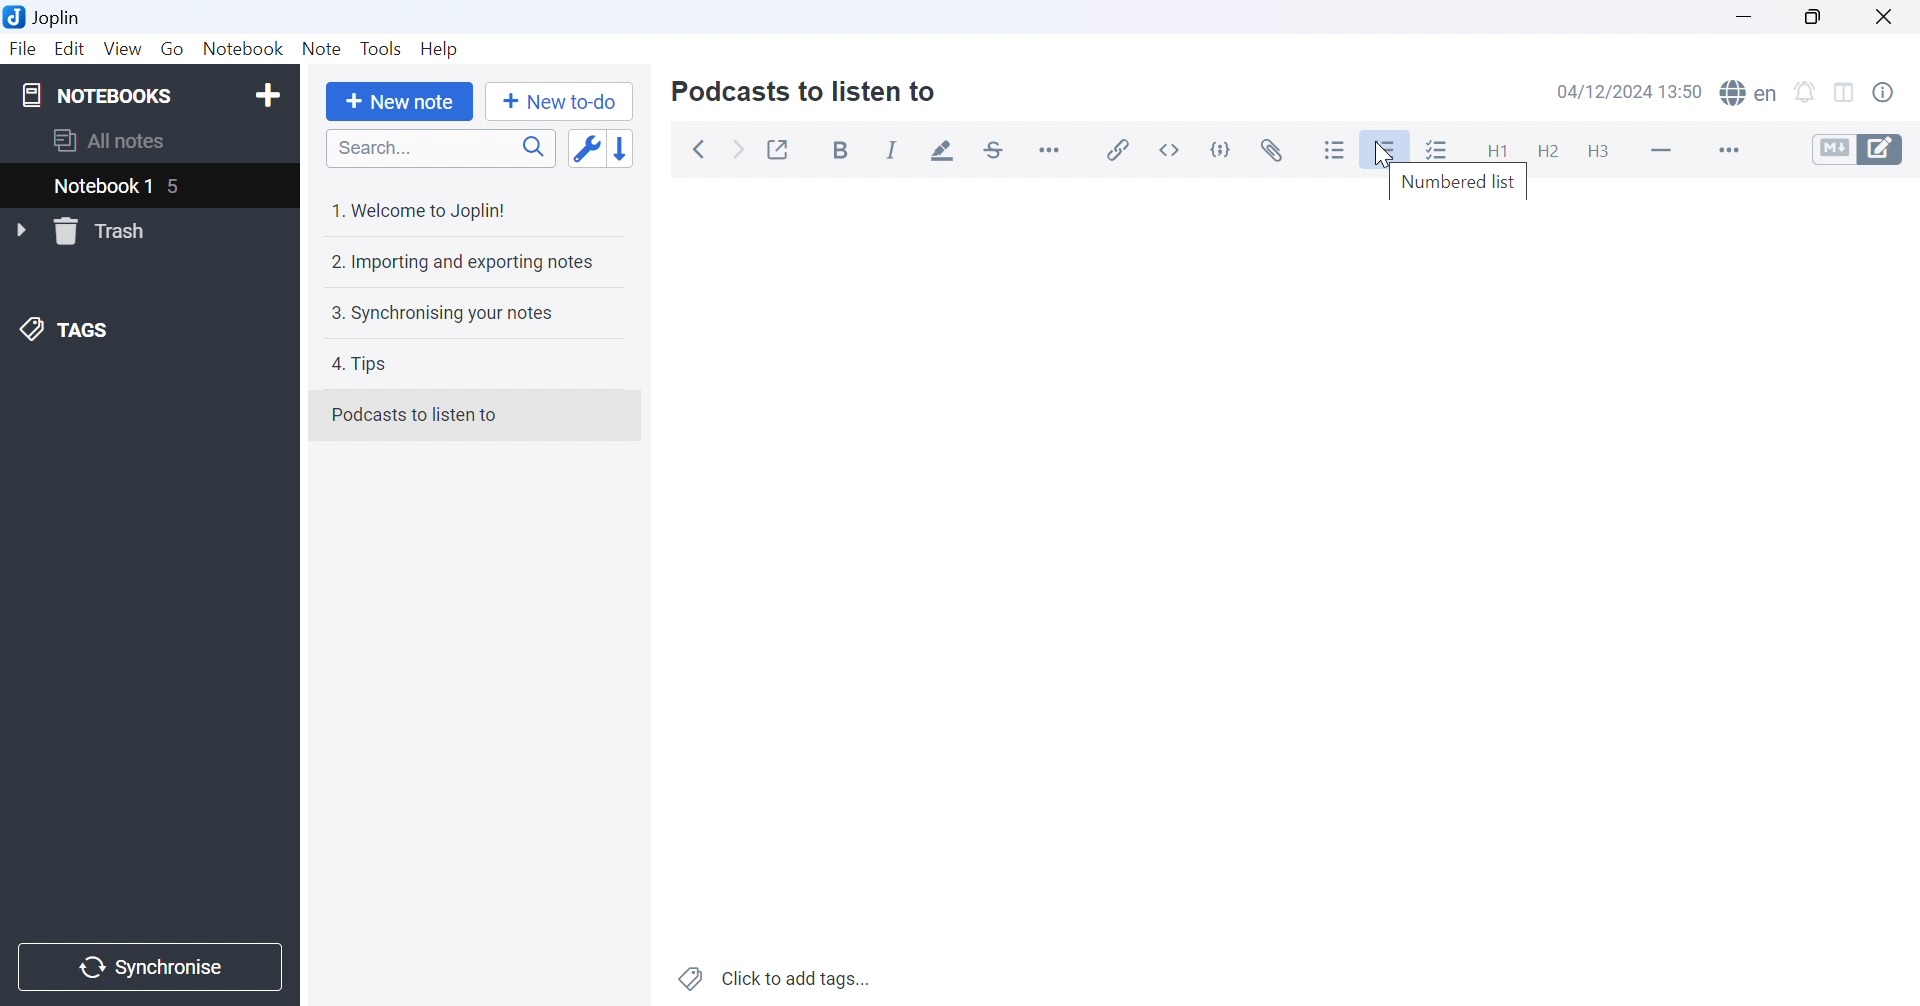  I want to click on Add notebook, so click(267, 98).